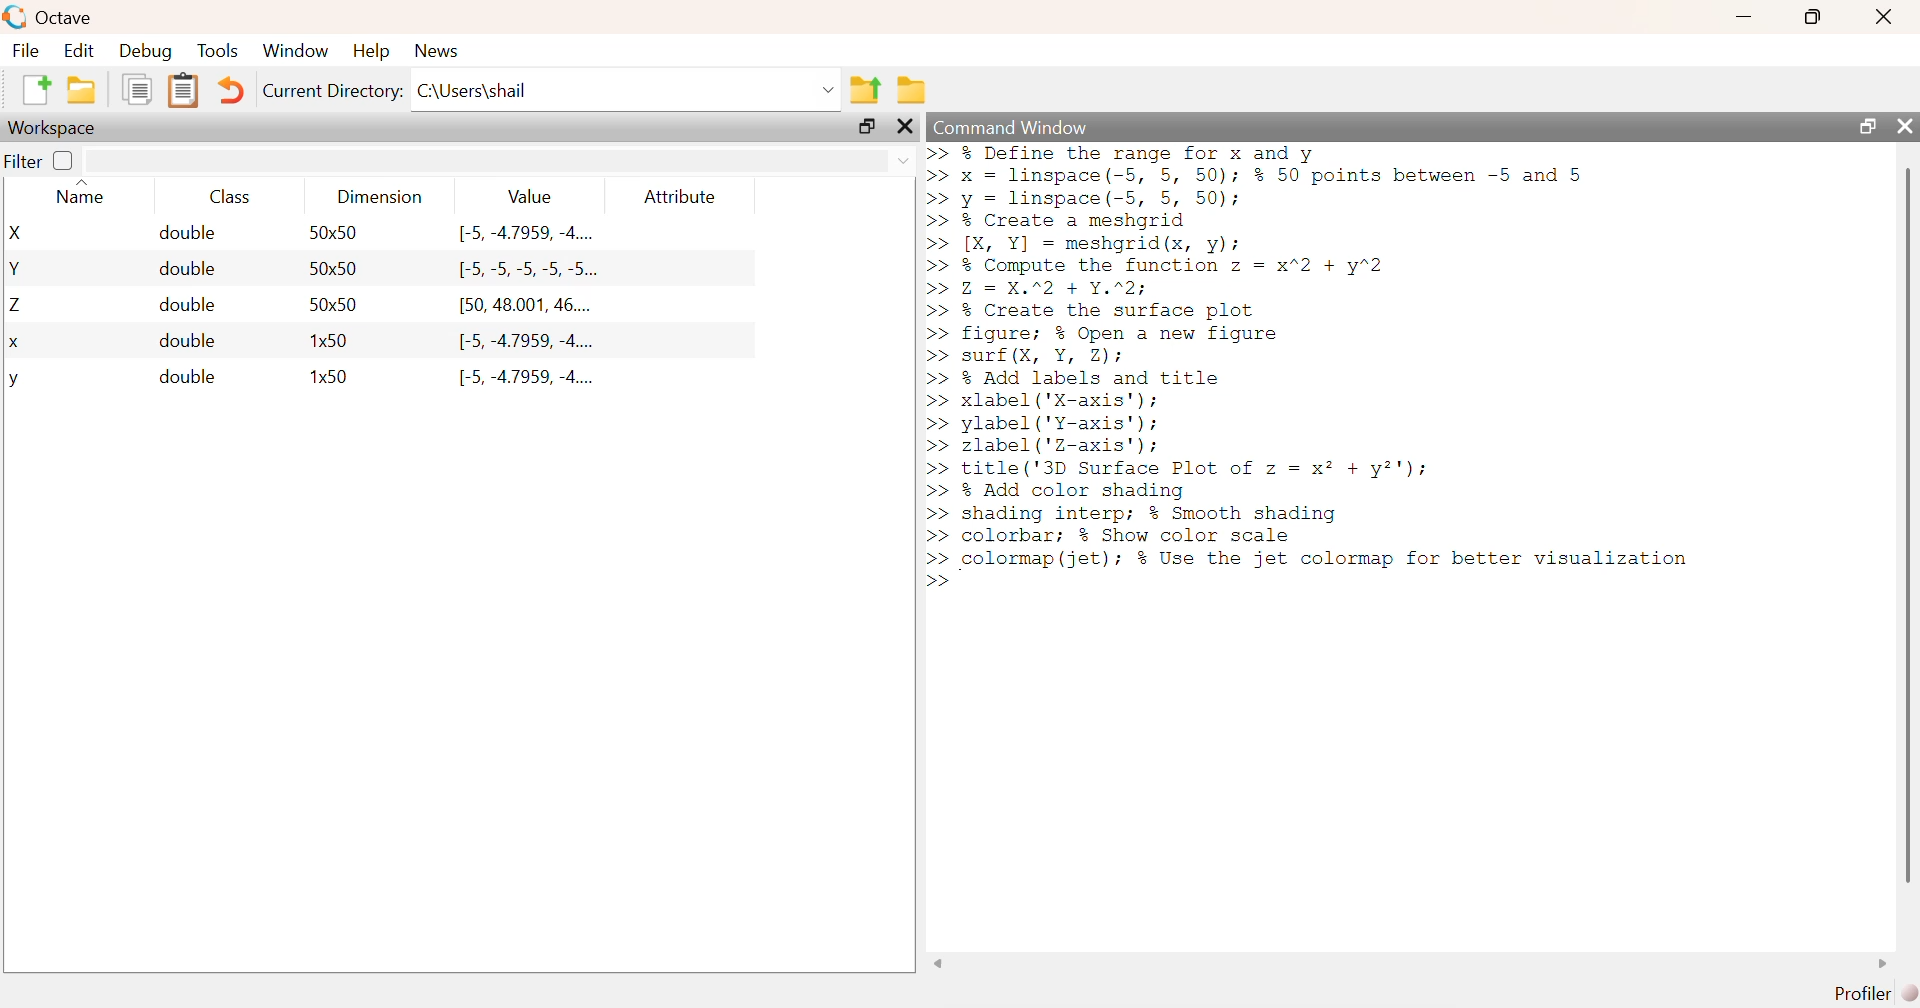 This screenshot has height=1008, width=1920. What do you see at coordinates (86, 193) in the screenshot?
I see `Name` at bounding box center [86, 193].